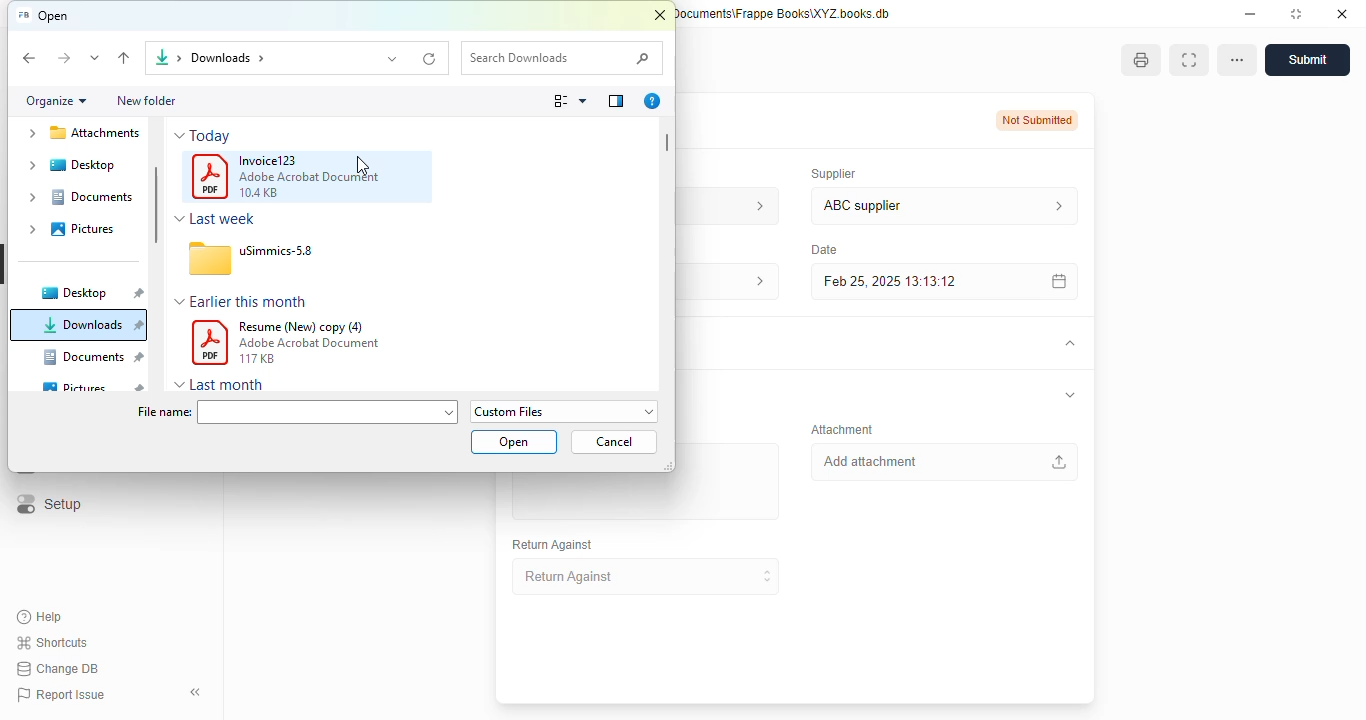 This screenshot has height=720, width=1366. What do you see at coordinates (82, 165) in the screenshot?
I see `desktop` at bounding box center [82, 165].